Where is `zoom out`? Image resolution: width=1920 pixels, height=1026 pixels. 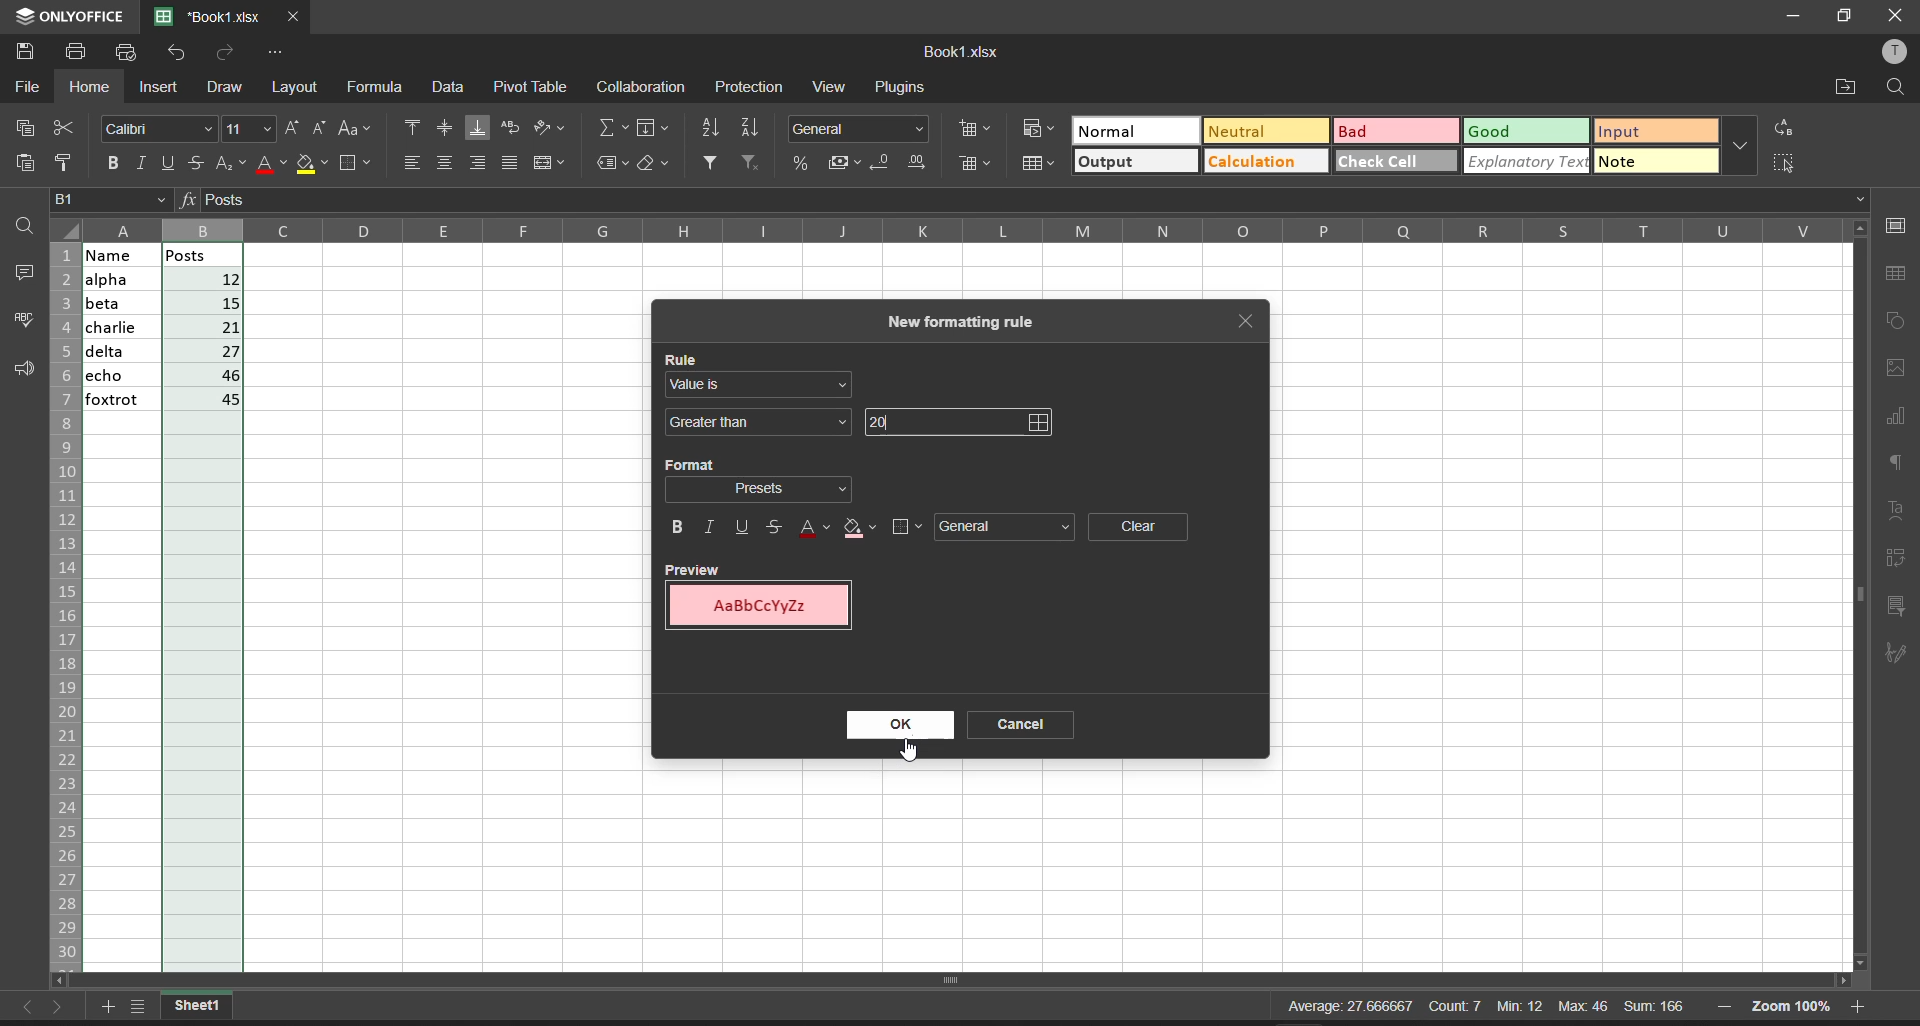 zoom out is located at coordinates (1724, 1005).